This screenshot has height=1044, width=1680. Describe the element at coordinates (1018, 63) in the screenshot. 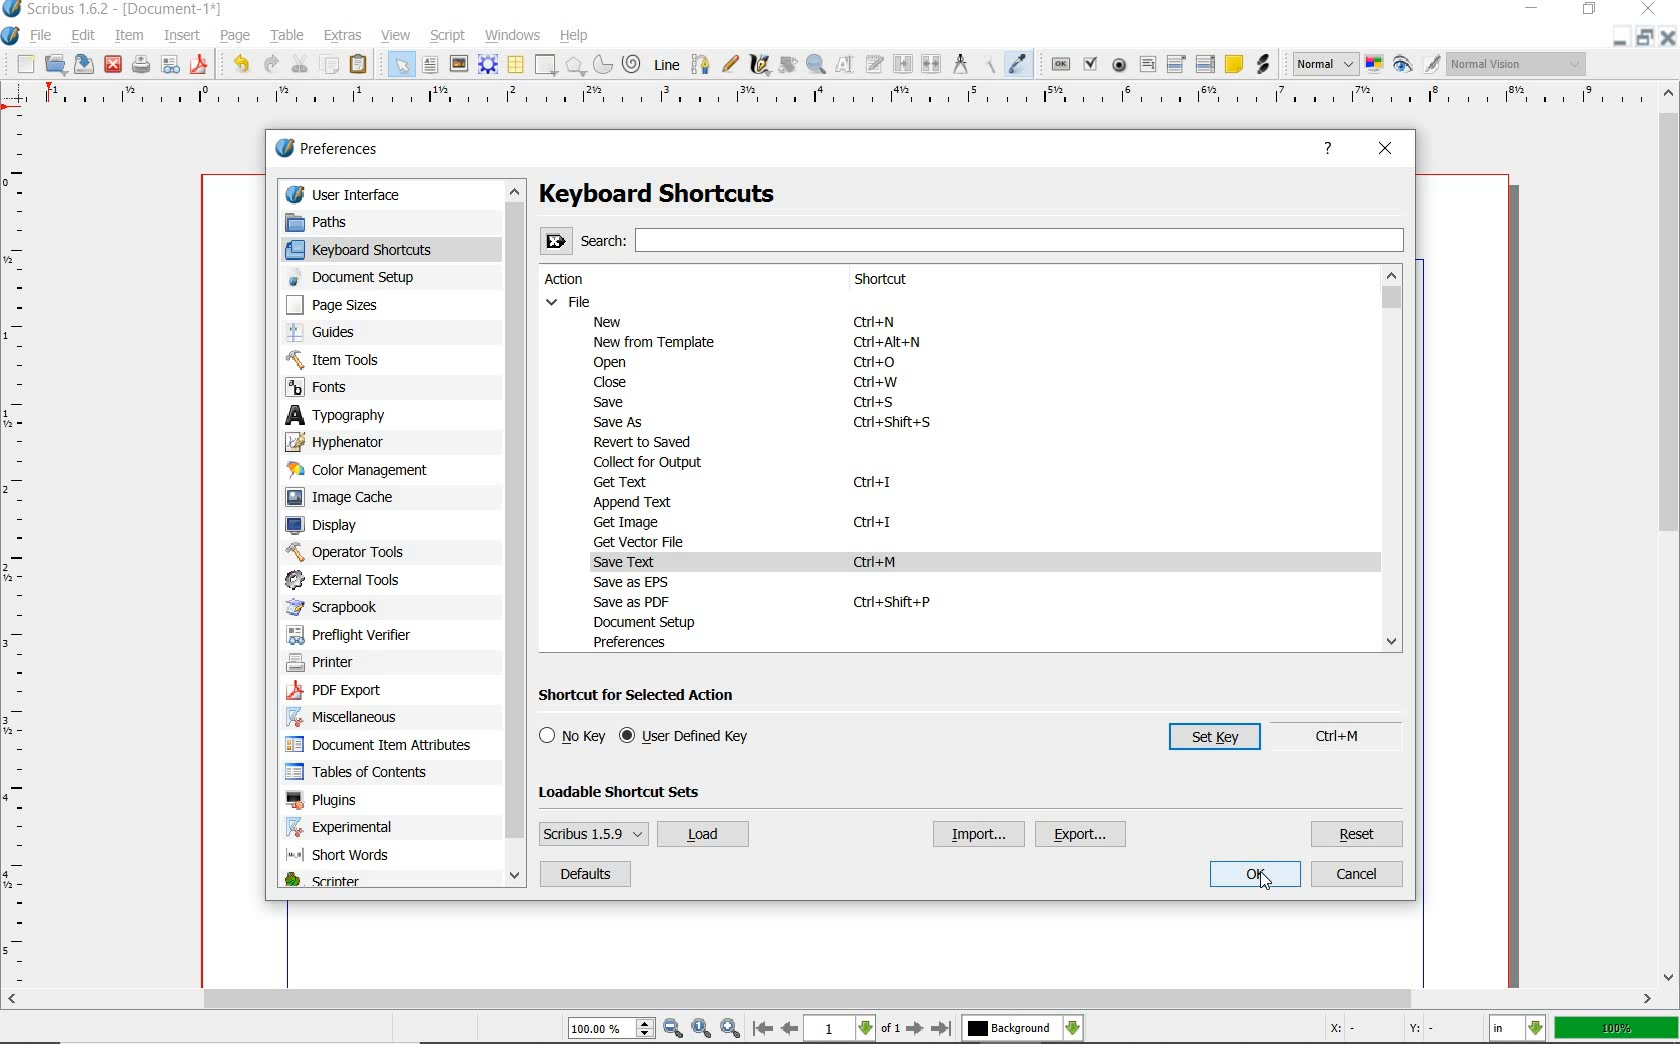

I see `eye dropper` at that location.